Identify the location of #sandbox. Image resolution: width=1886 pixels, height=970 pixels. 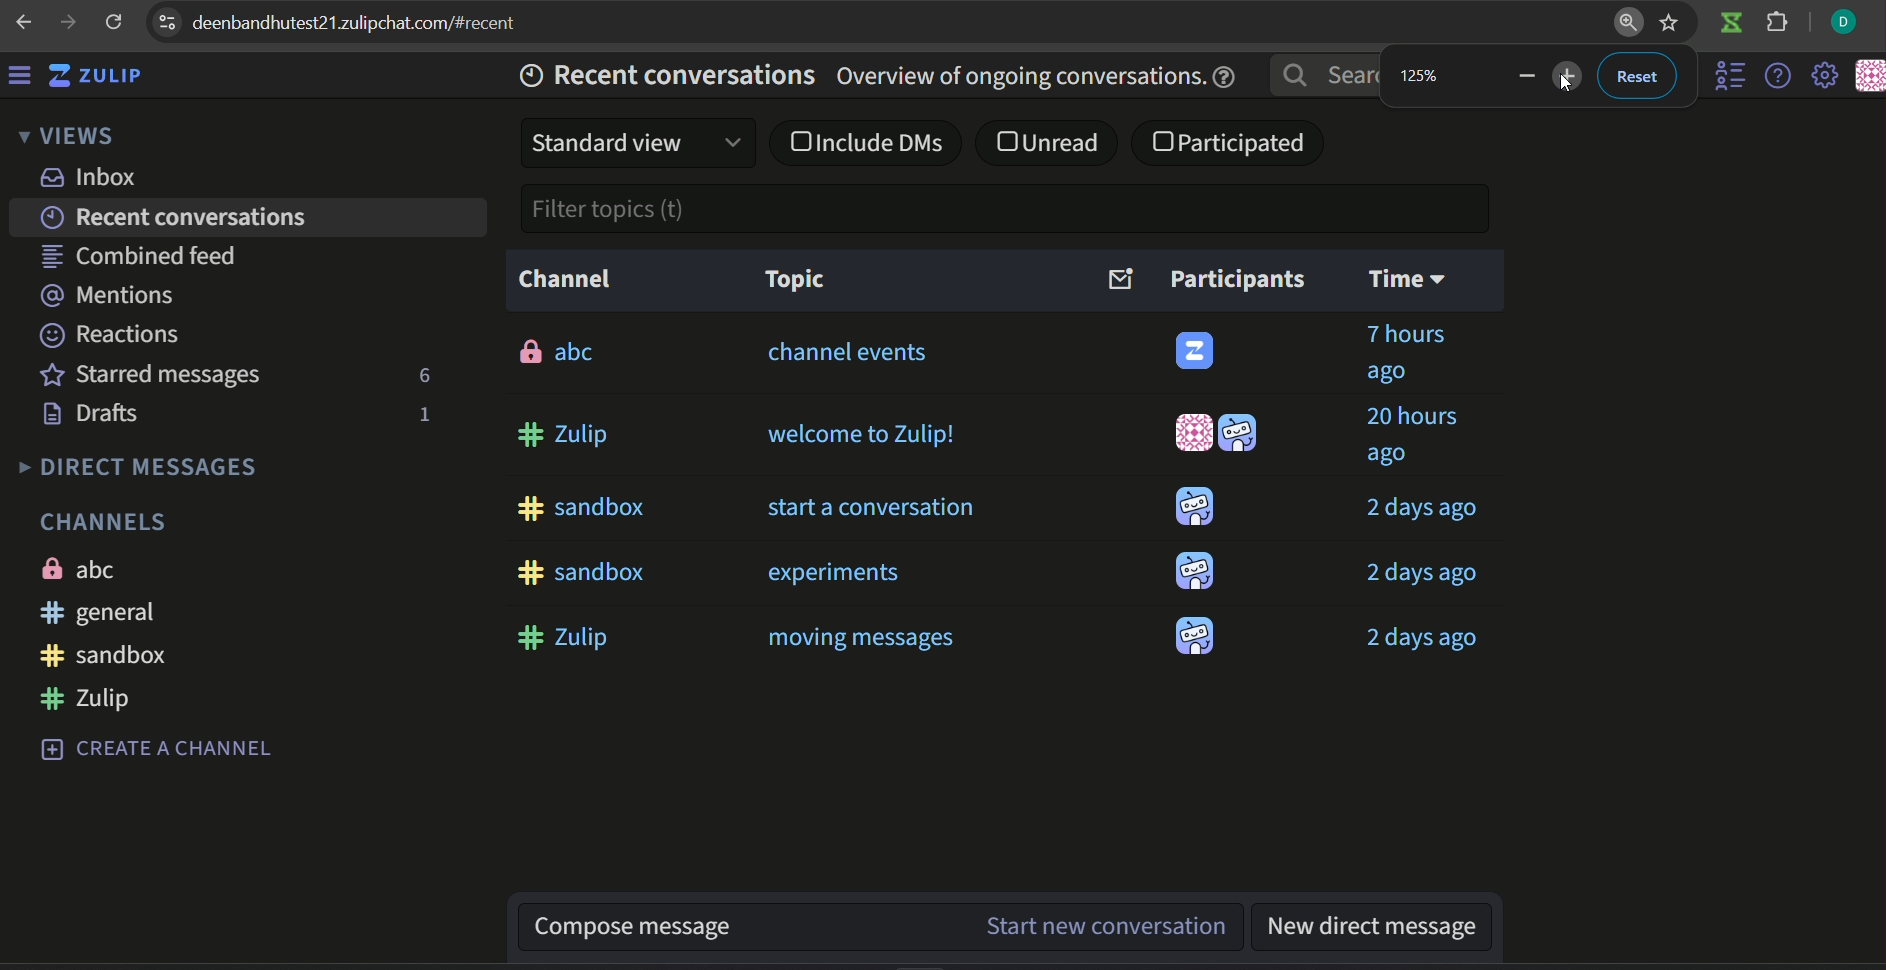
(104, 653).